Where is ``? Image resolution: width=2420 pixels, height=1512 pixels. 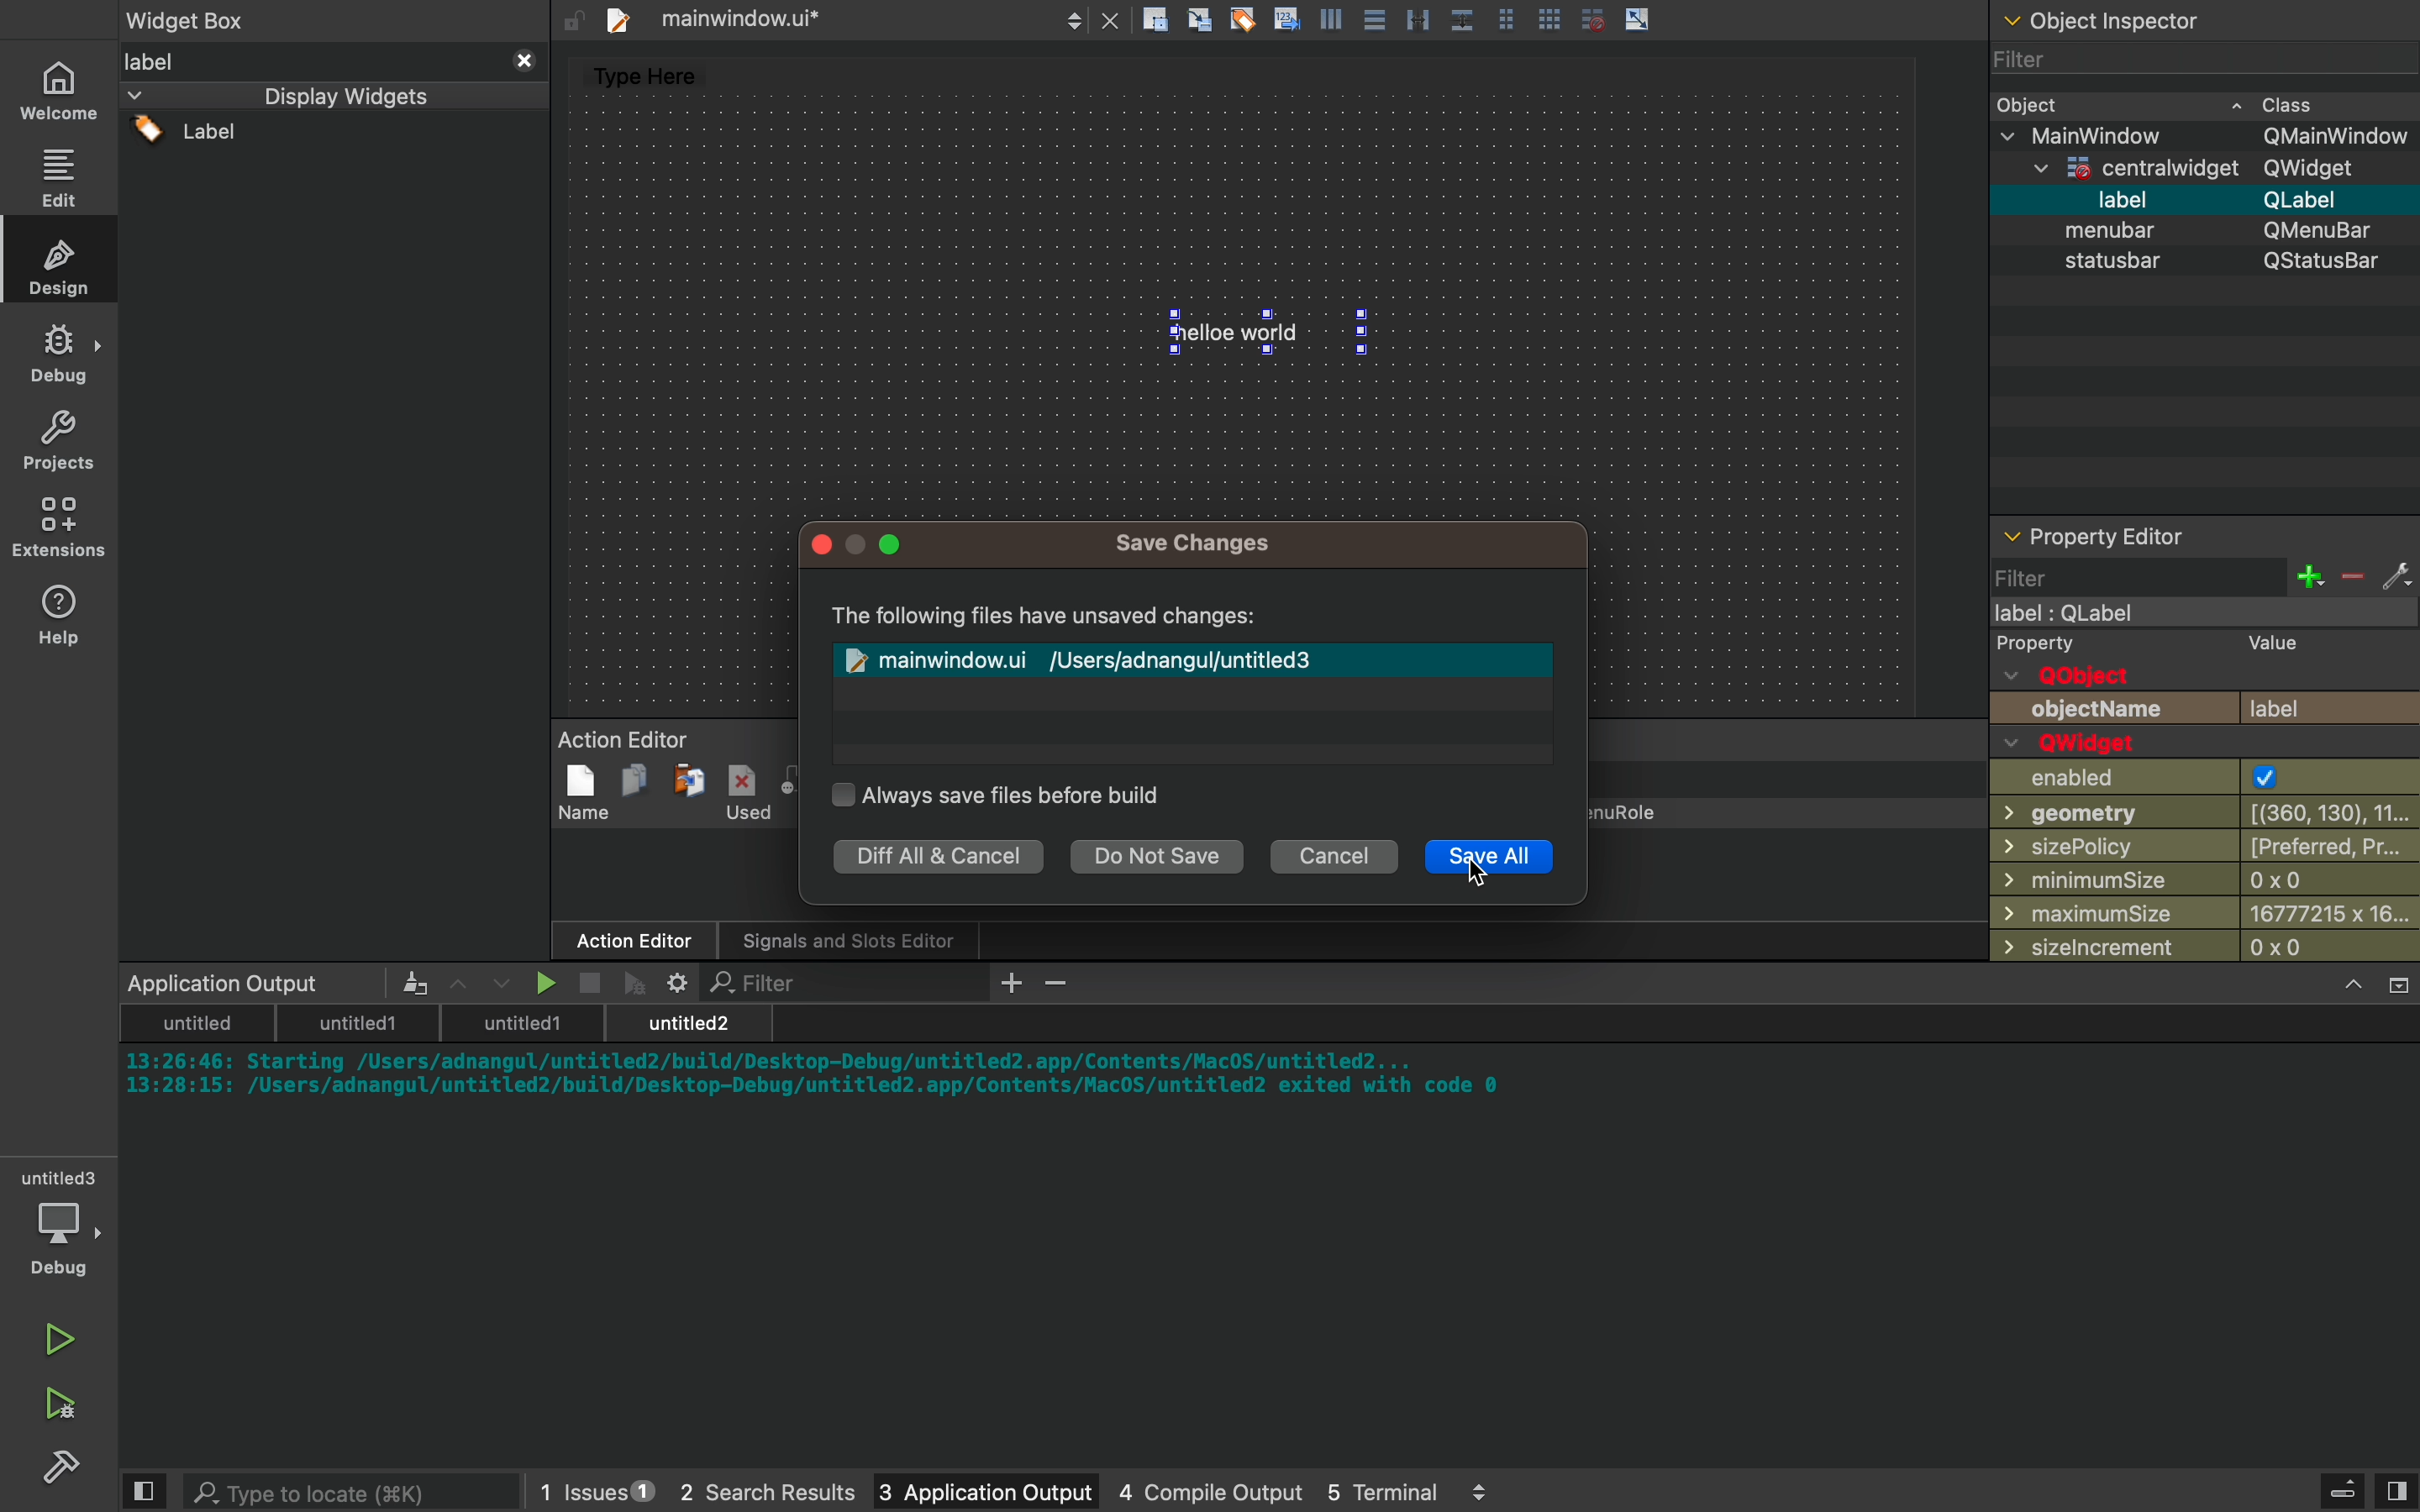  is located at coordinates (2192, 171).